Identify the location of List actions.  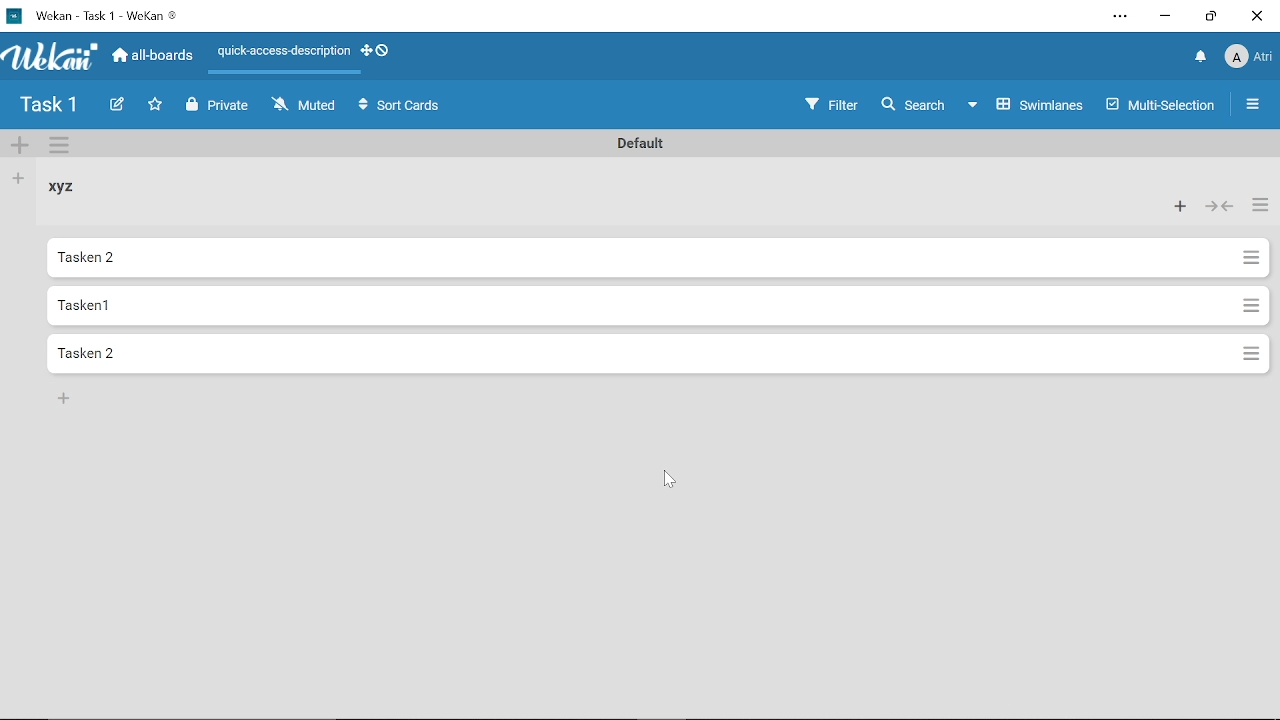
(1258, 206).